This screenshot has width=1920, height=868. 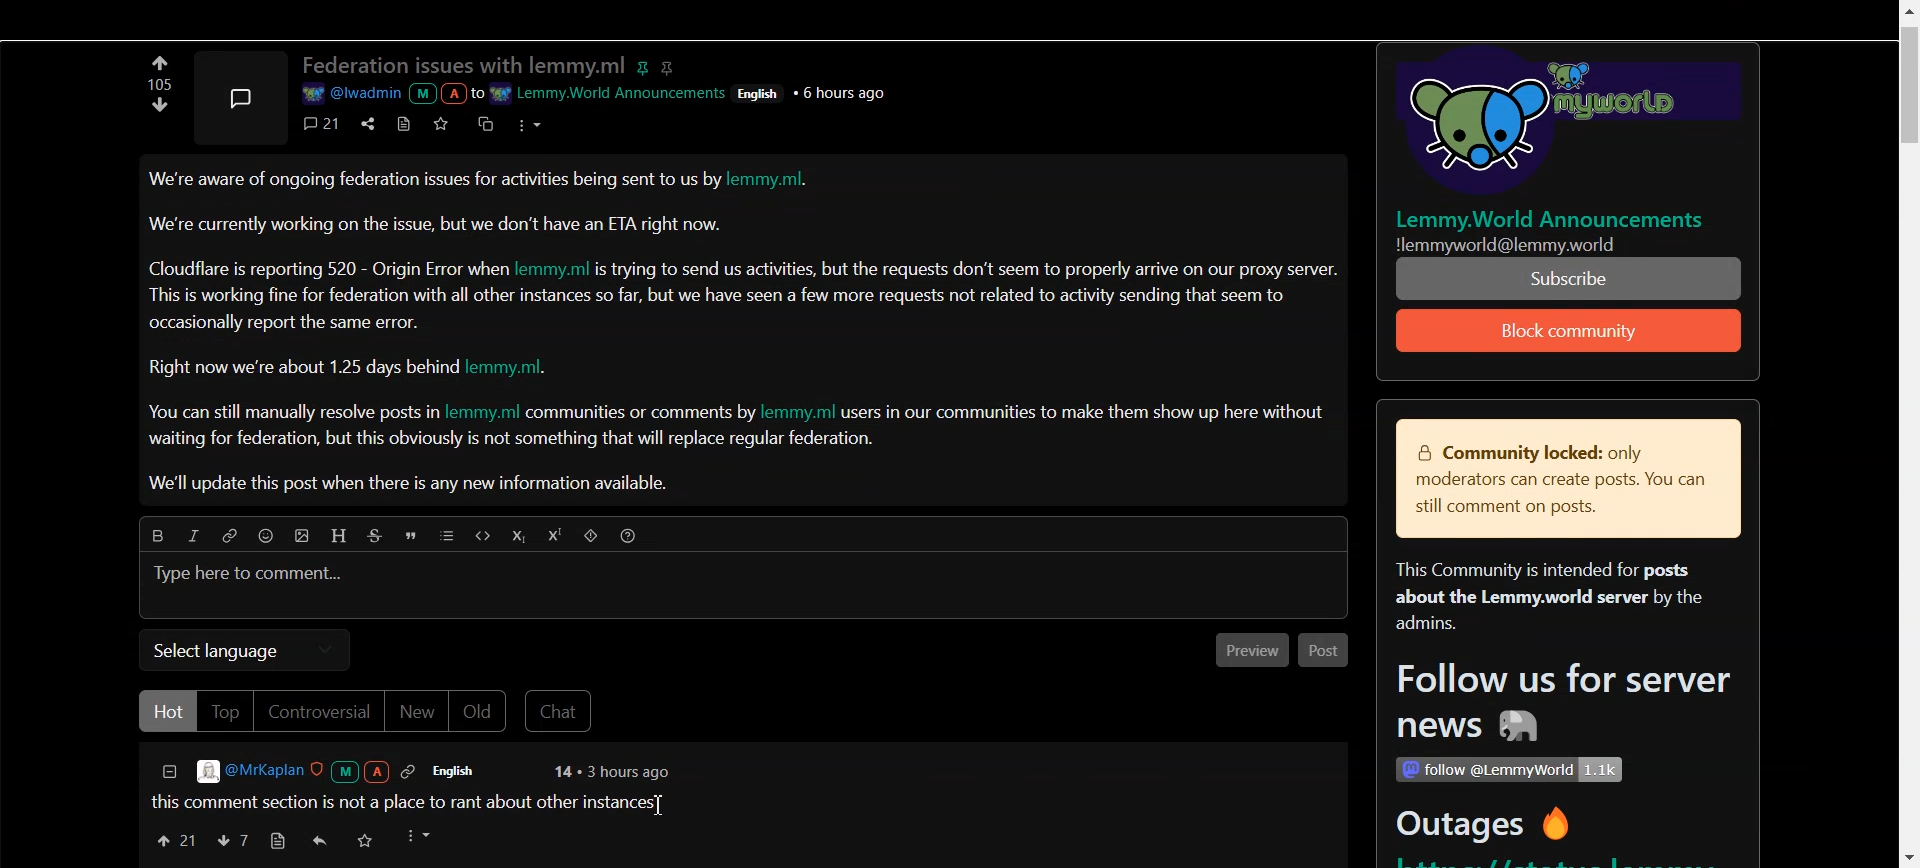 I want to click on comment, so click(x=323, y=123).